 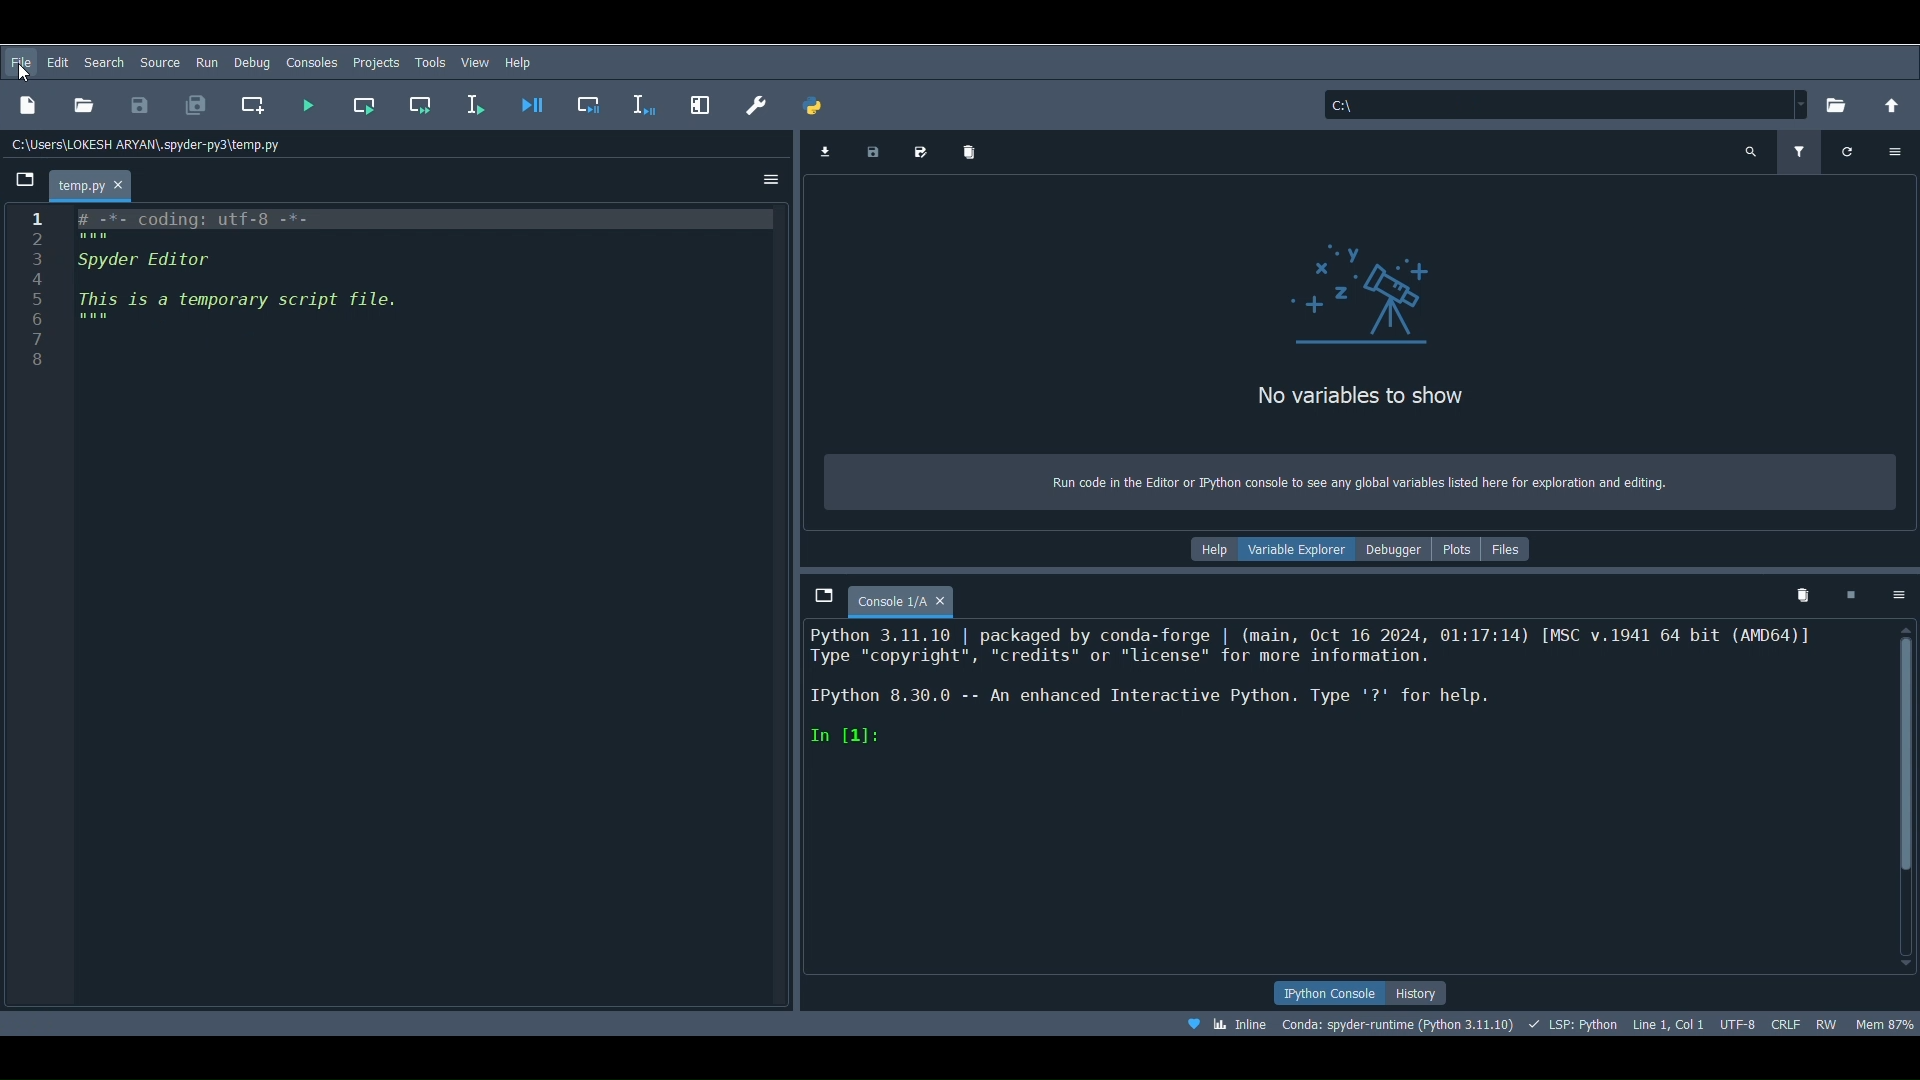 I want to click on Run selection or current line (F9), so click(x=478, y=100).